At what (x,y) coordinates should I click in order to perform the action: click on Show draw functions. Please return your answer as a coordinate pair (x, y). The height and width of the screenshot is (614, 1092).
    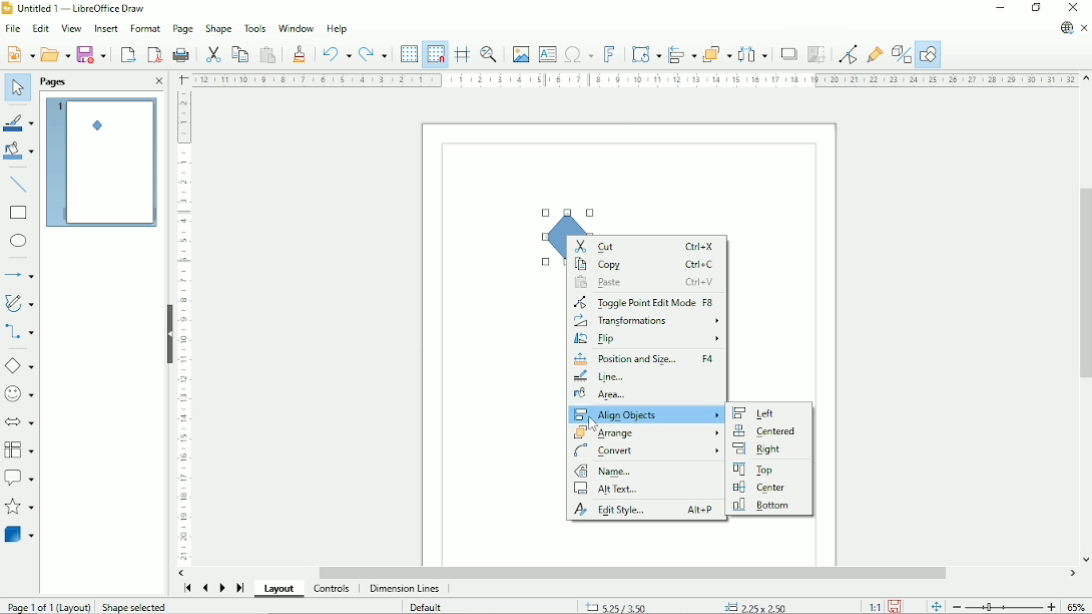
    Looking at the image, I should click on (929, 54).